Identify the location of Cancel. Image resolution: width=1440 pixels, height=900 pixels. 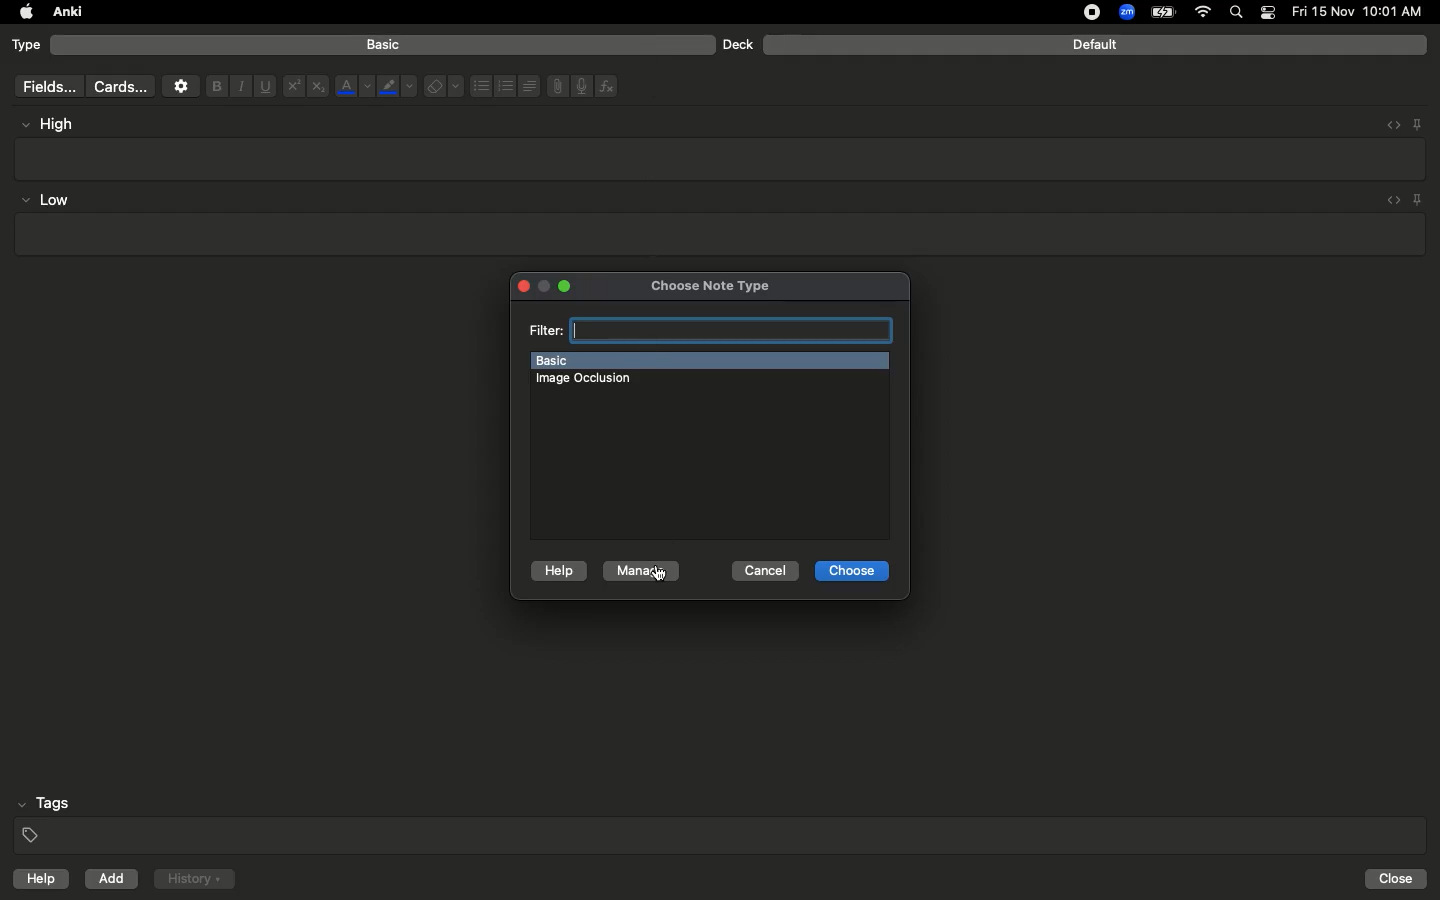
(764, 570).